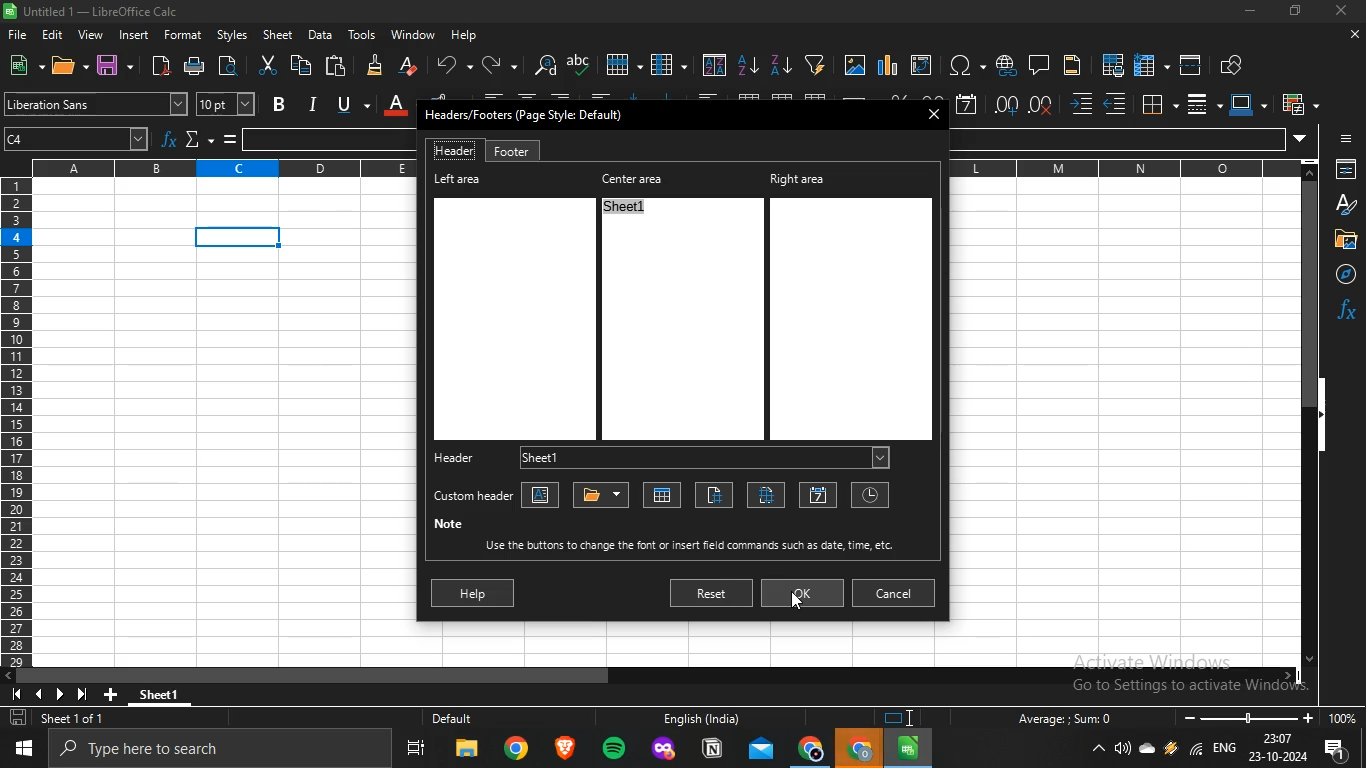 The height and width of the screenshot is (768, 1366). I want to click on window, so click(413, 34).